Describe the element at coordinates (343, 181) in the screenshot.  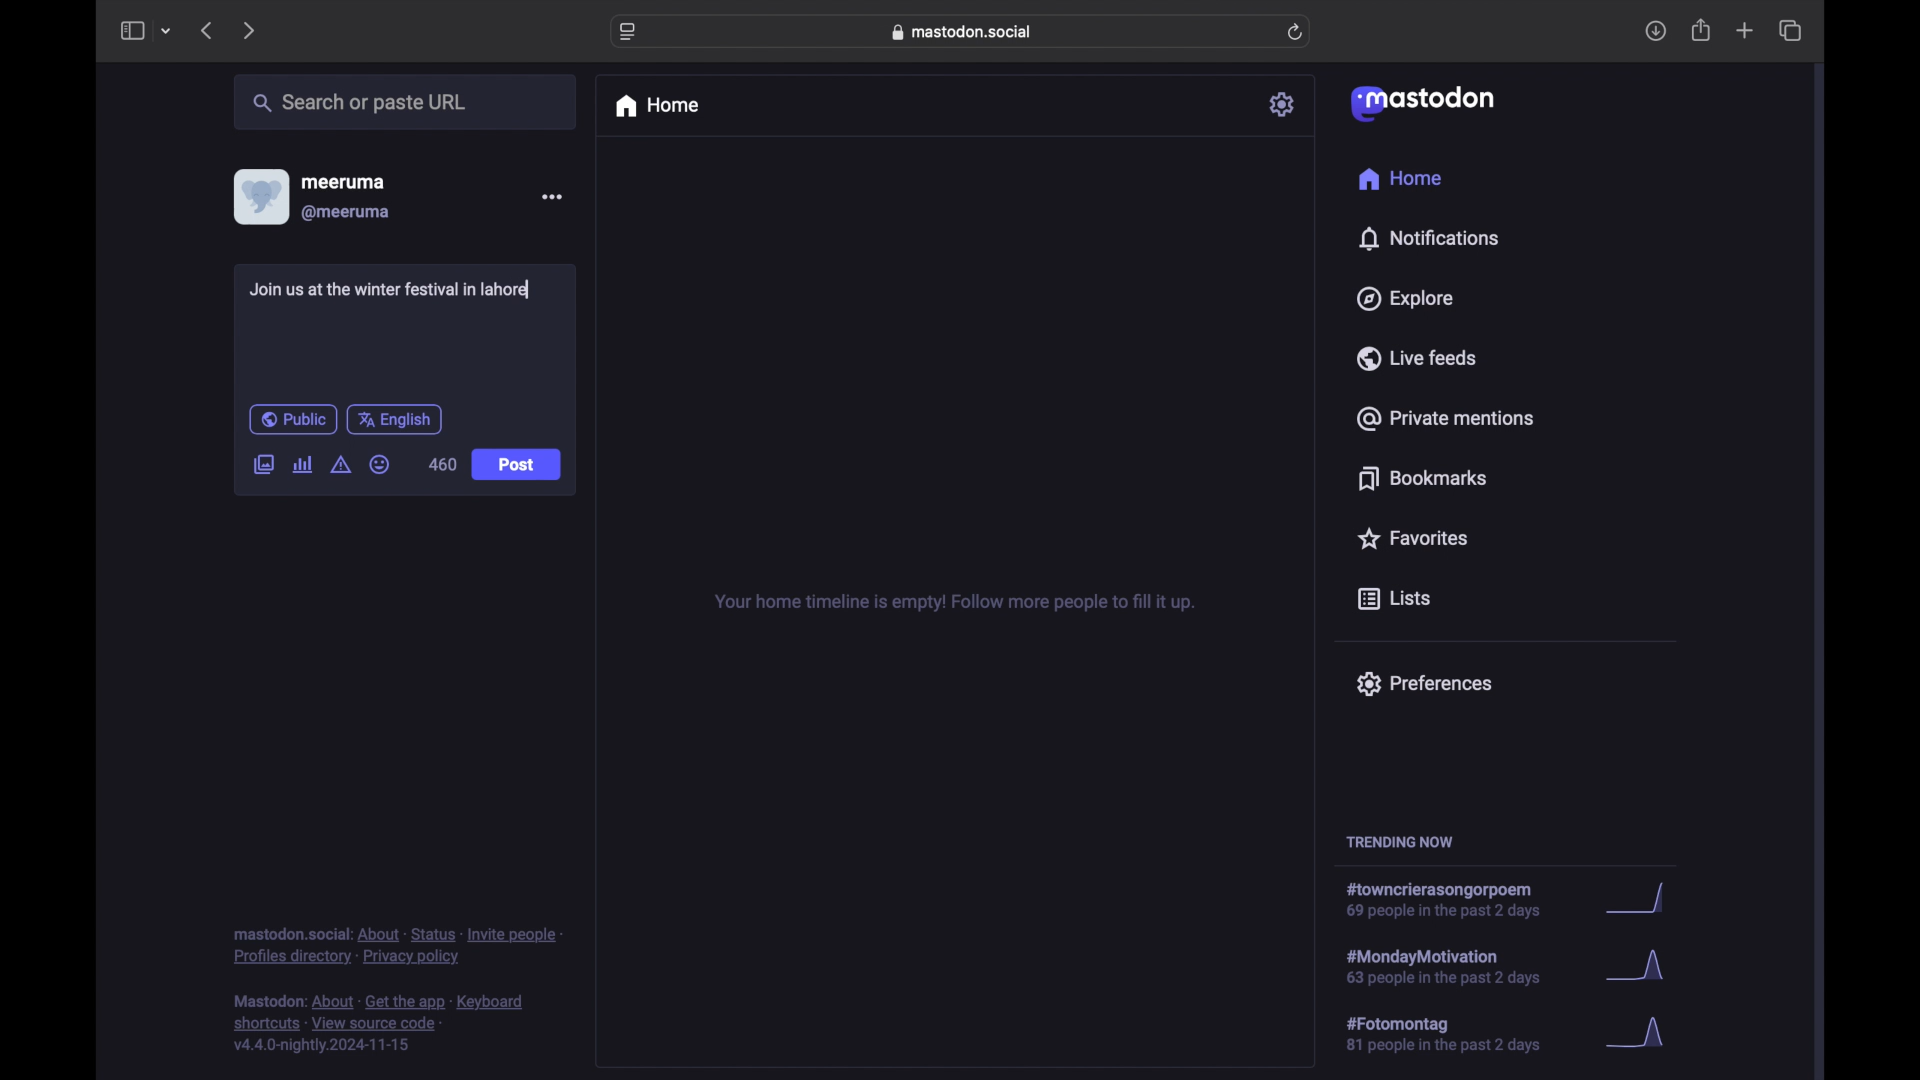
I see `meeruma` at that location.